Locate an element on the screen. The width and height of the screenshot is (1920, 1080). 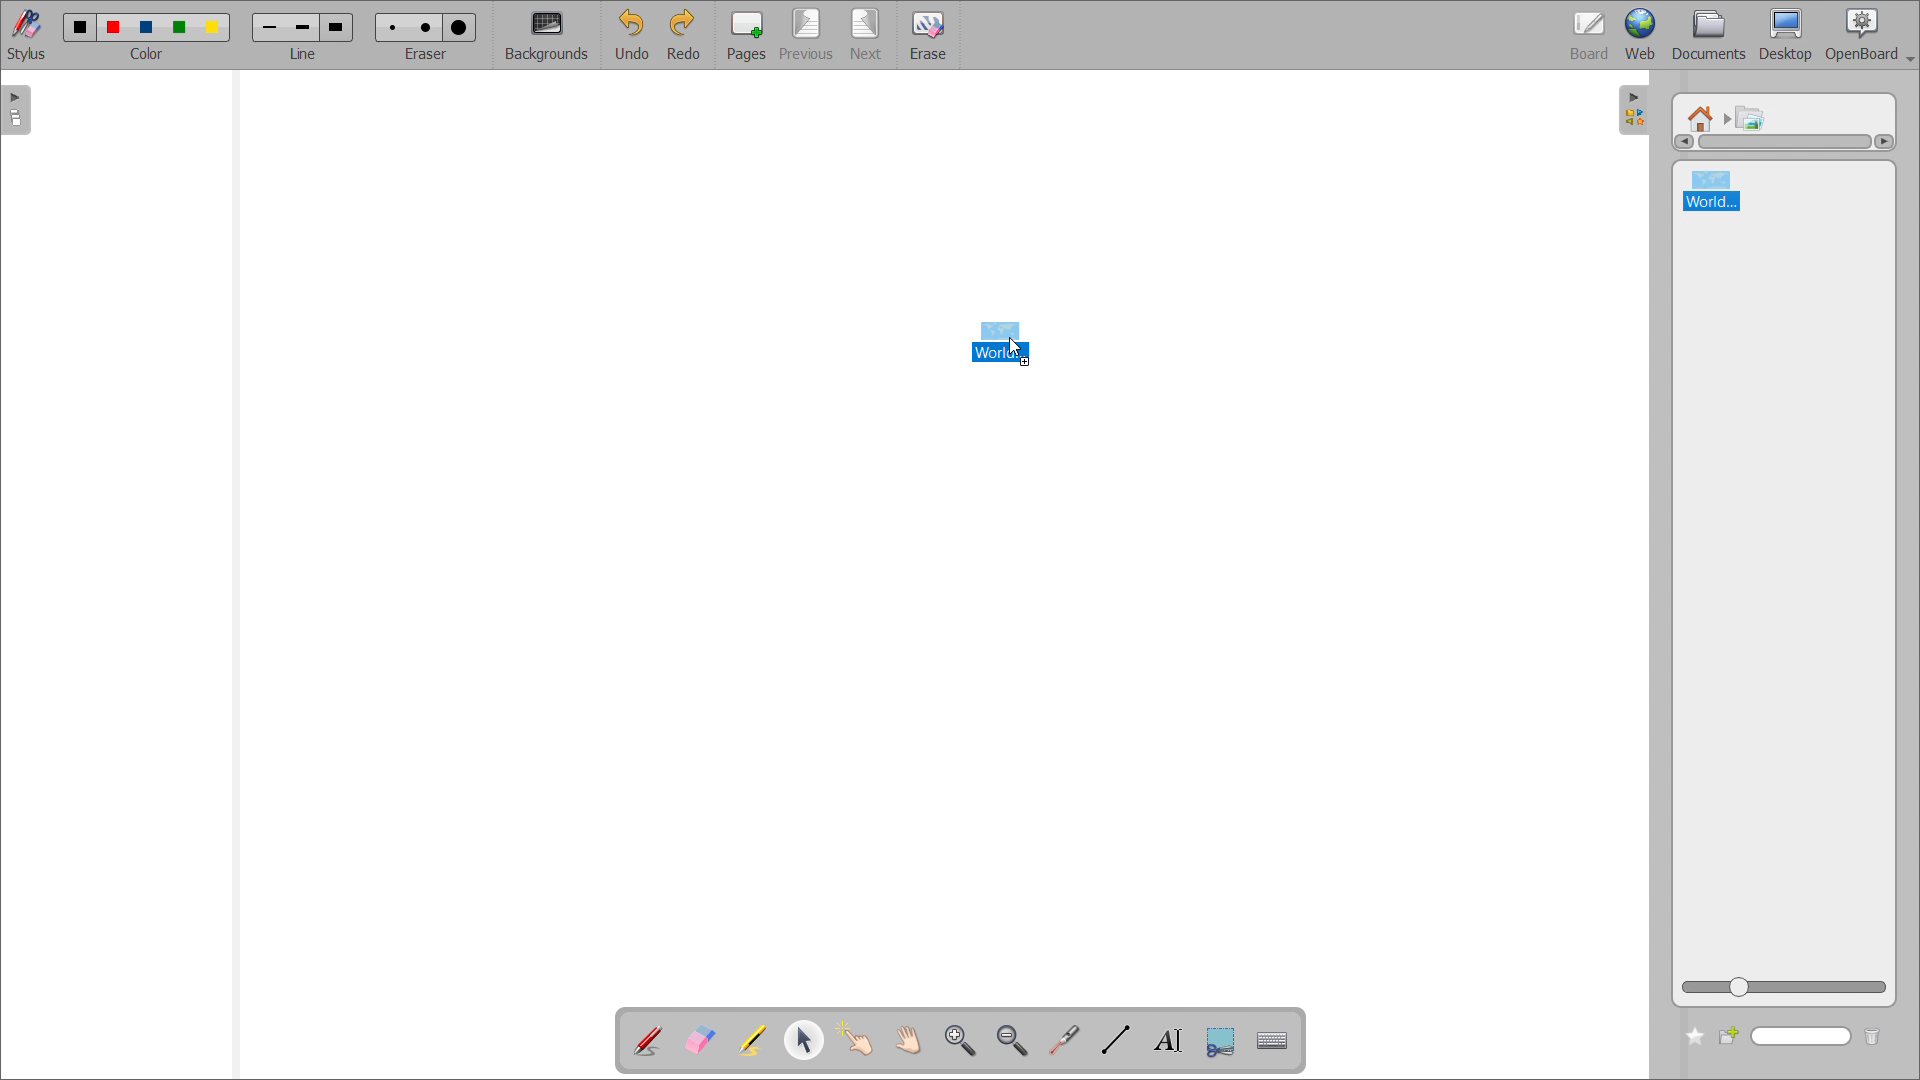
stylus is located at coordinates (27, 34).